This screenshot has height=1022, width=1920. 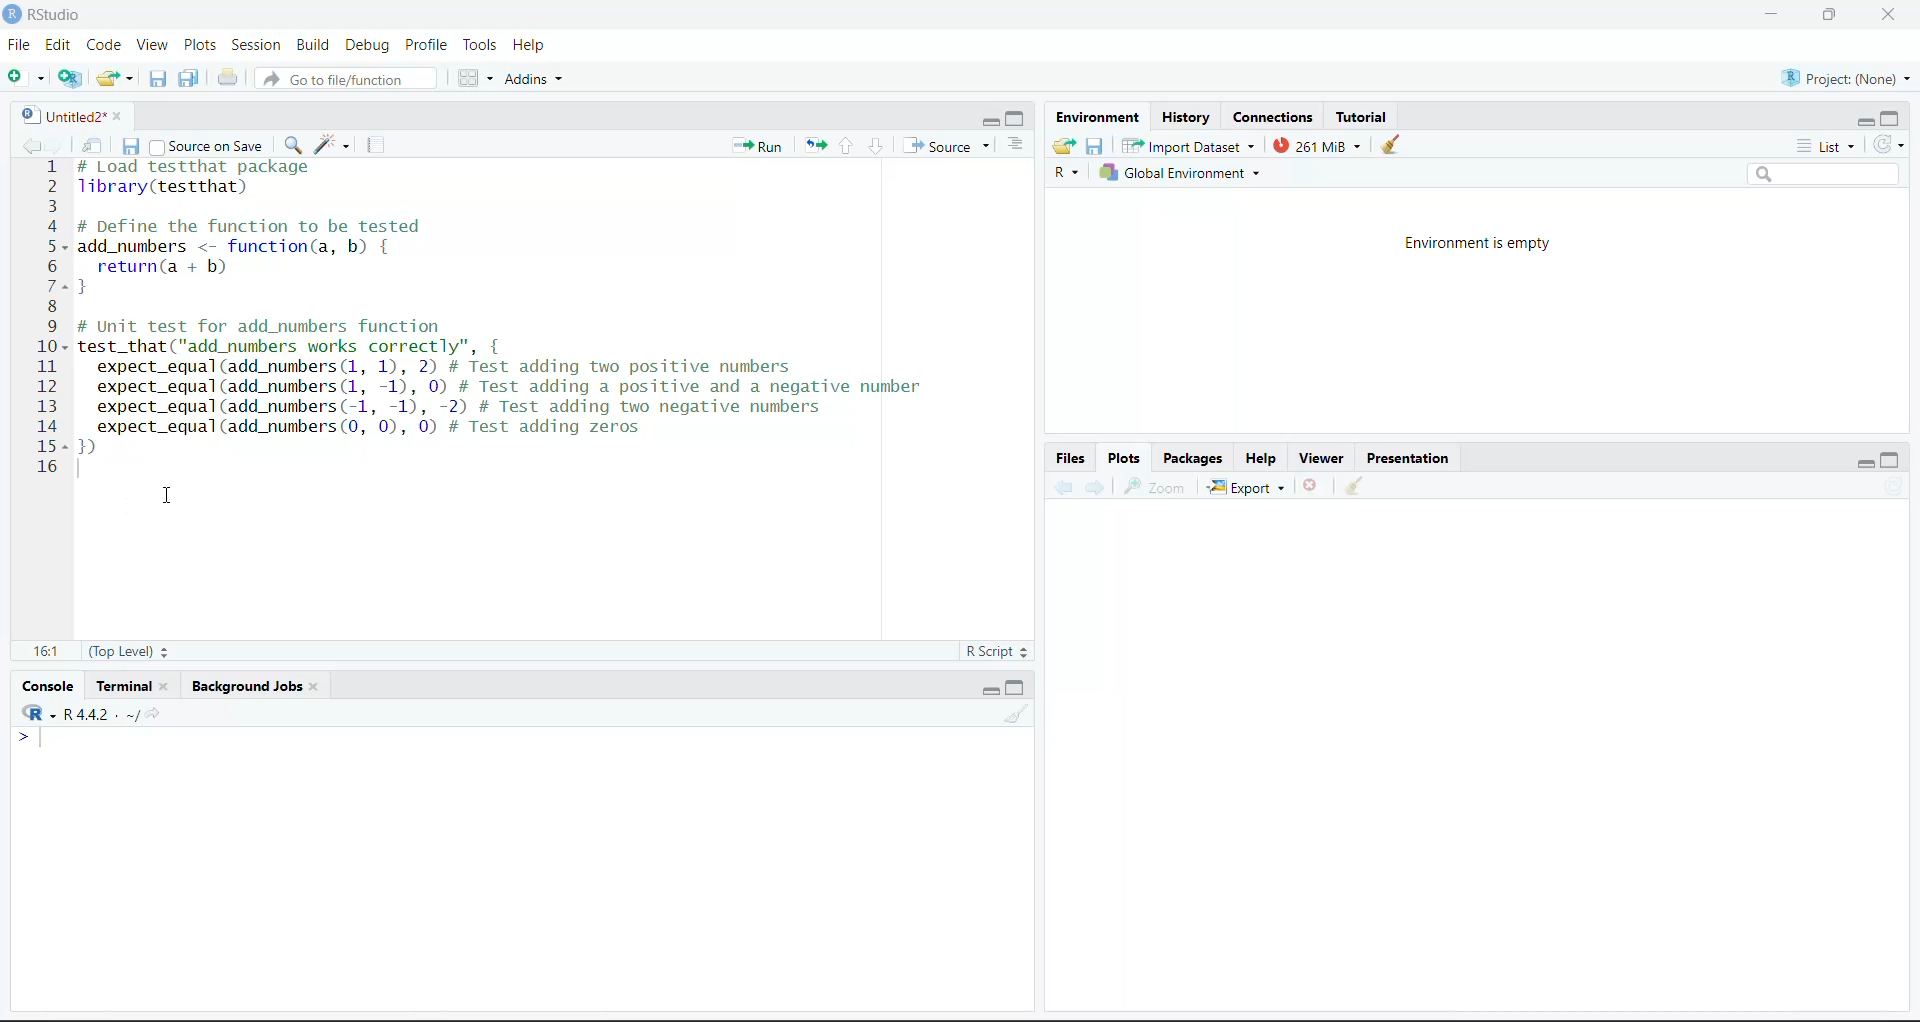 I want to click on Refresh, so click(x=1886, y=145).